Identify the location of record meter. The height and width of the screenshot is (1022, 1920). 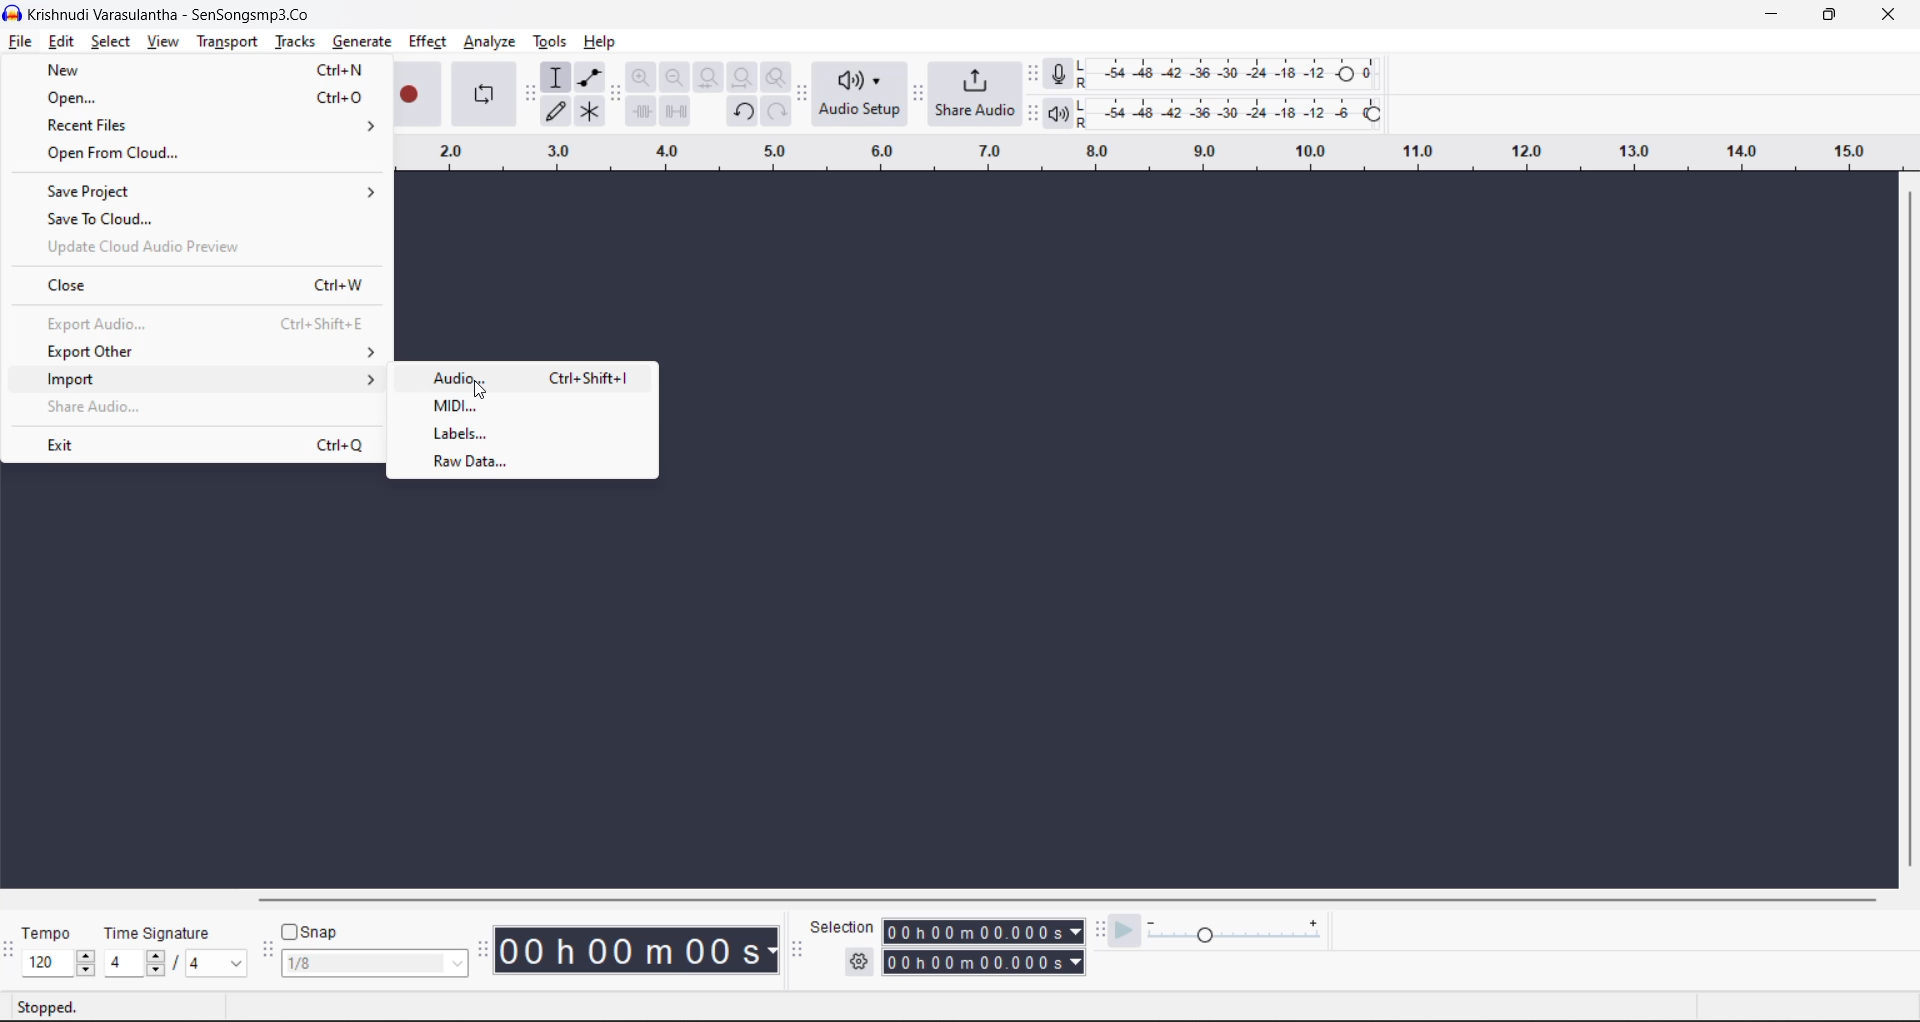
(1066, 74).